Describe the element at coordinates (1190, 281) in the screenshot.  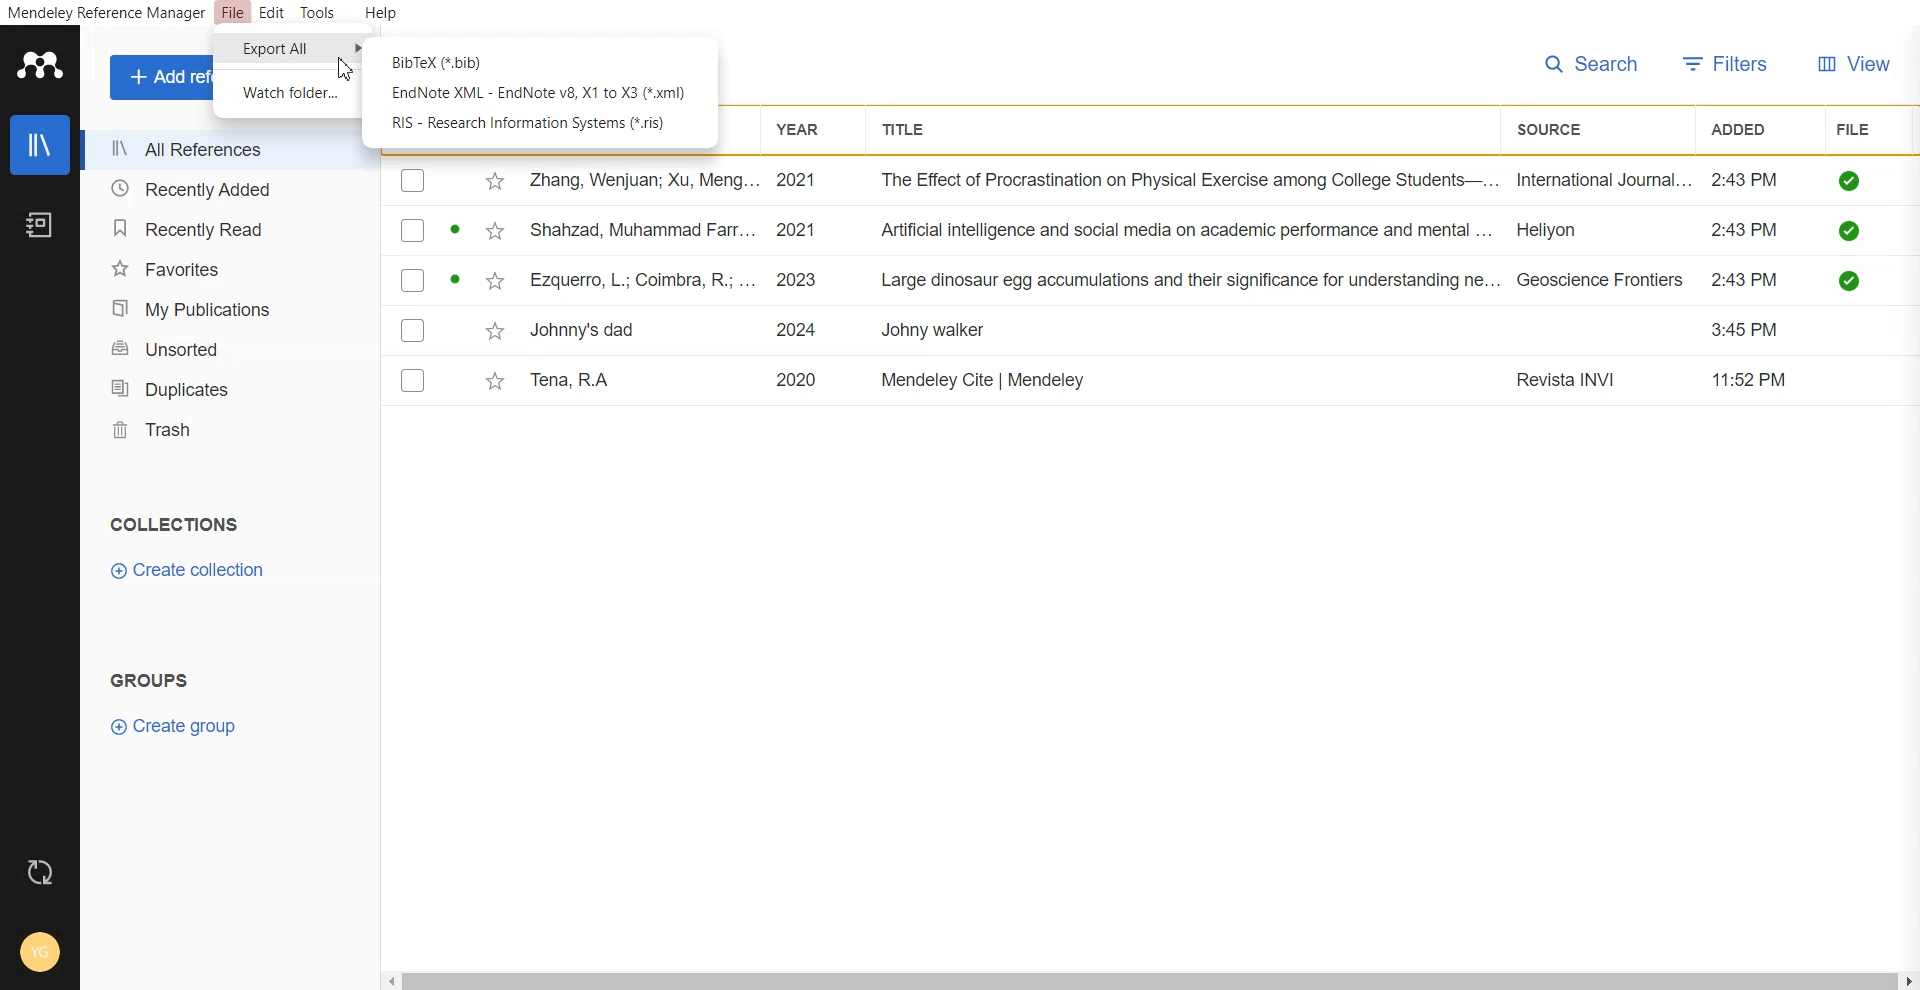
I see `Large dinosaur egg accumulations and their significance for understanding ne...` at that location.